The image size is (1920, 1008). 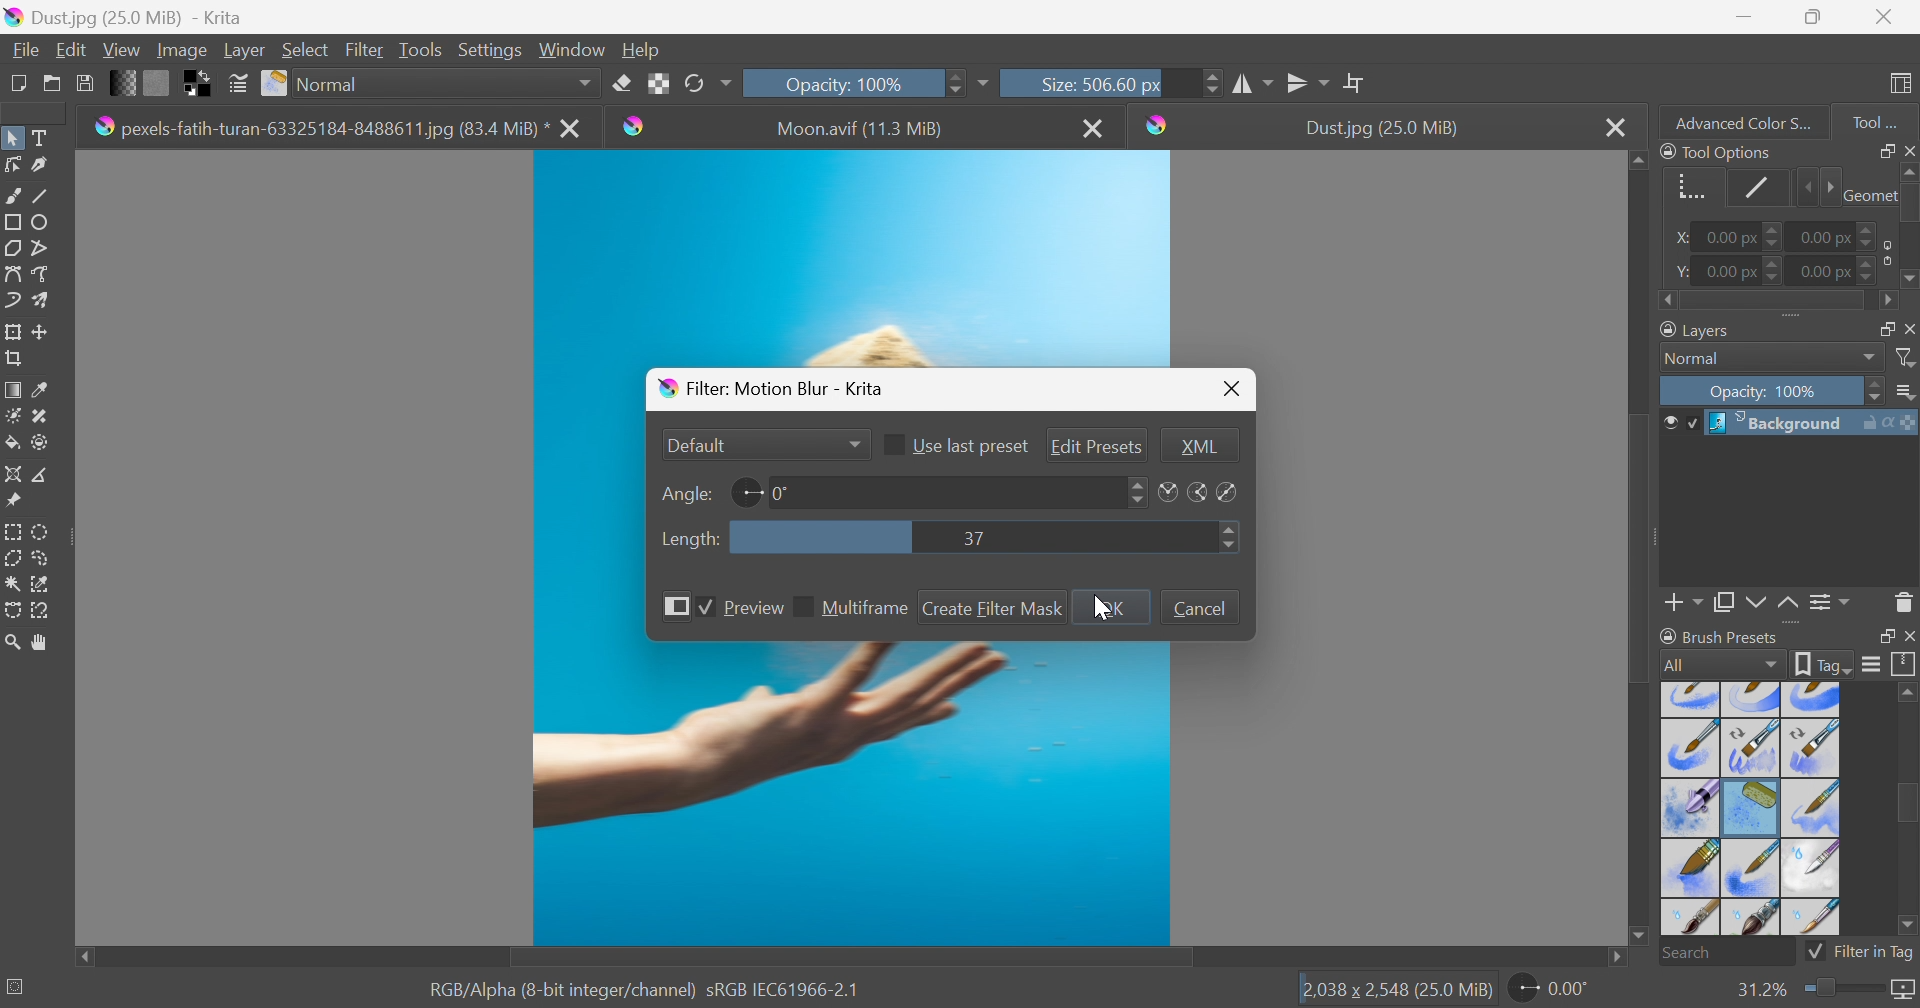 What do you see at coordinates (1095, 127) in the screenshot?
I see `Close` at bounding box center [1095, 127].